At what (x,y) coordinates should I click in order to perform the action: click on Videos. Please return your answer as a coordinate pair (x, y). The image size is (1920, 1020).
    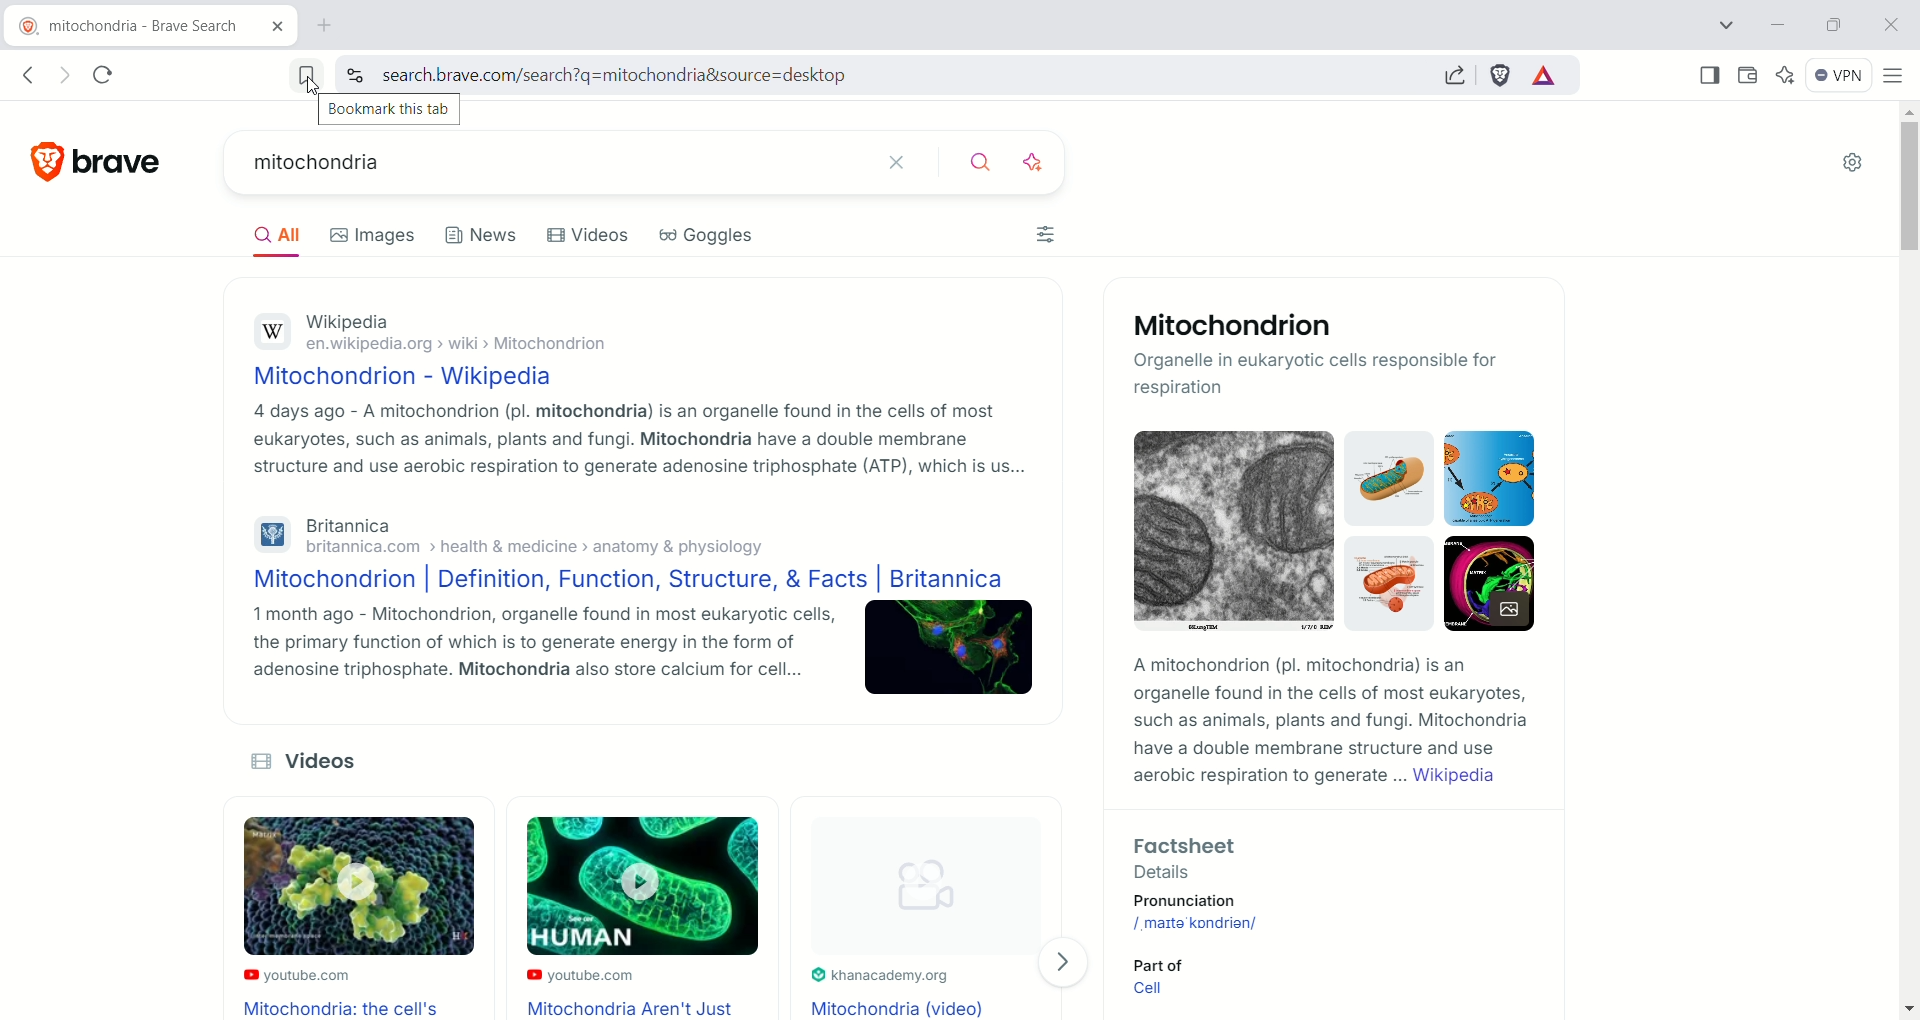
    Looking at the image, I should click on (322, 761).